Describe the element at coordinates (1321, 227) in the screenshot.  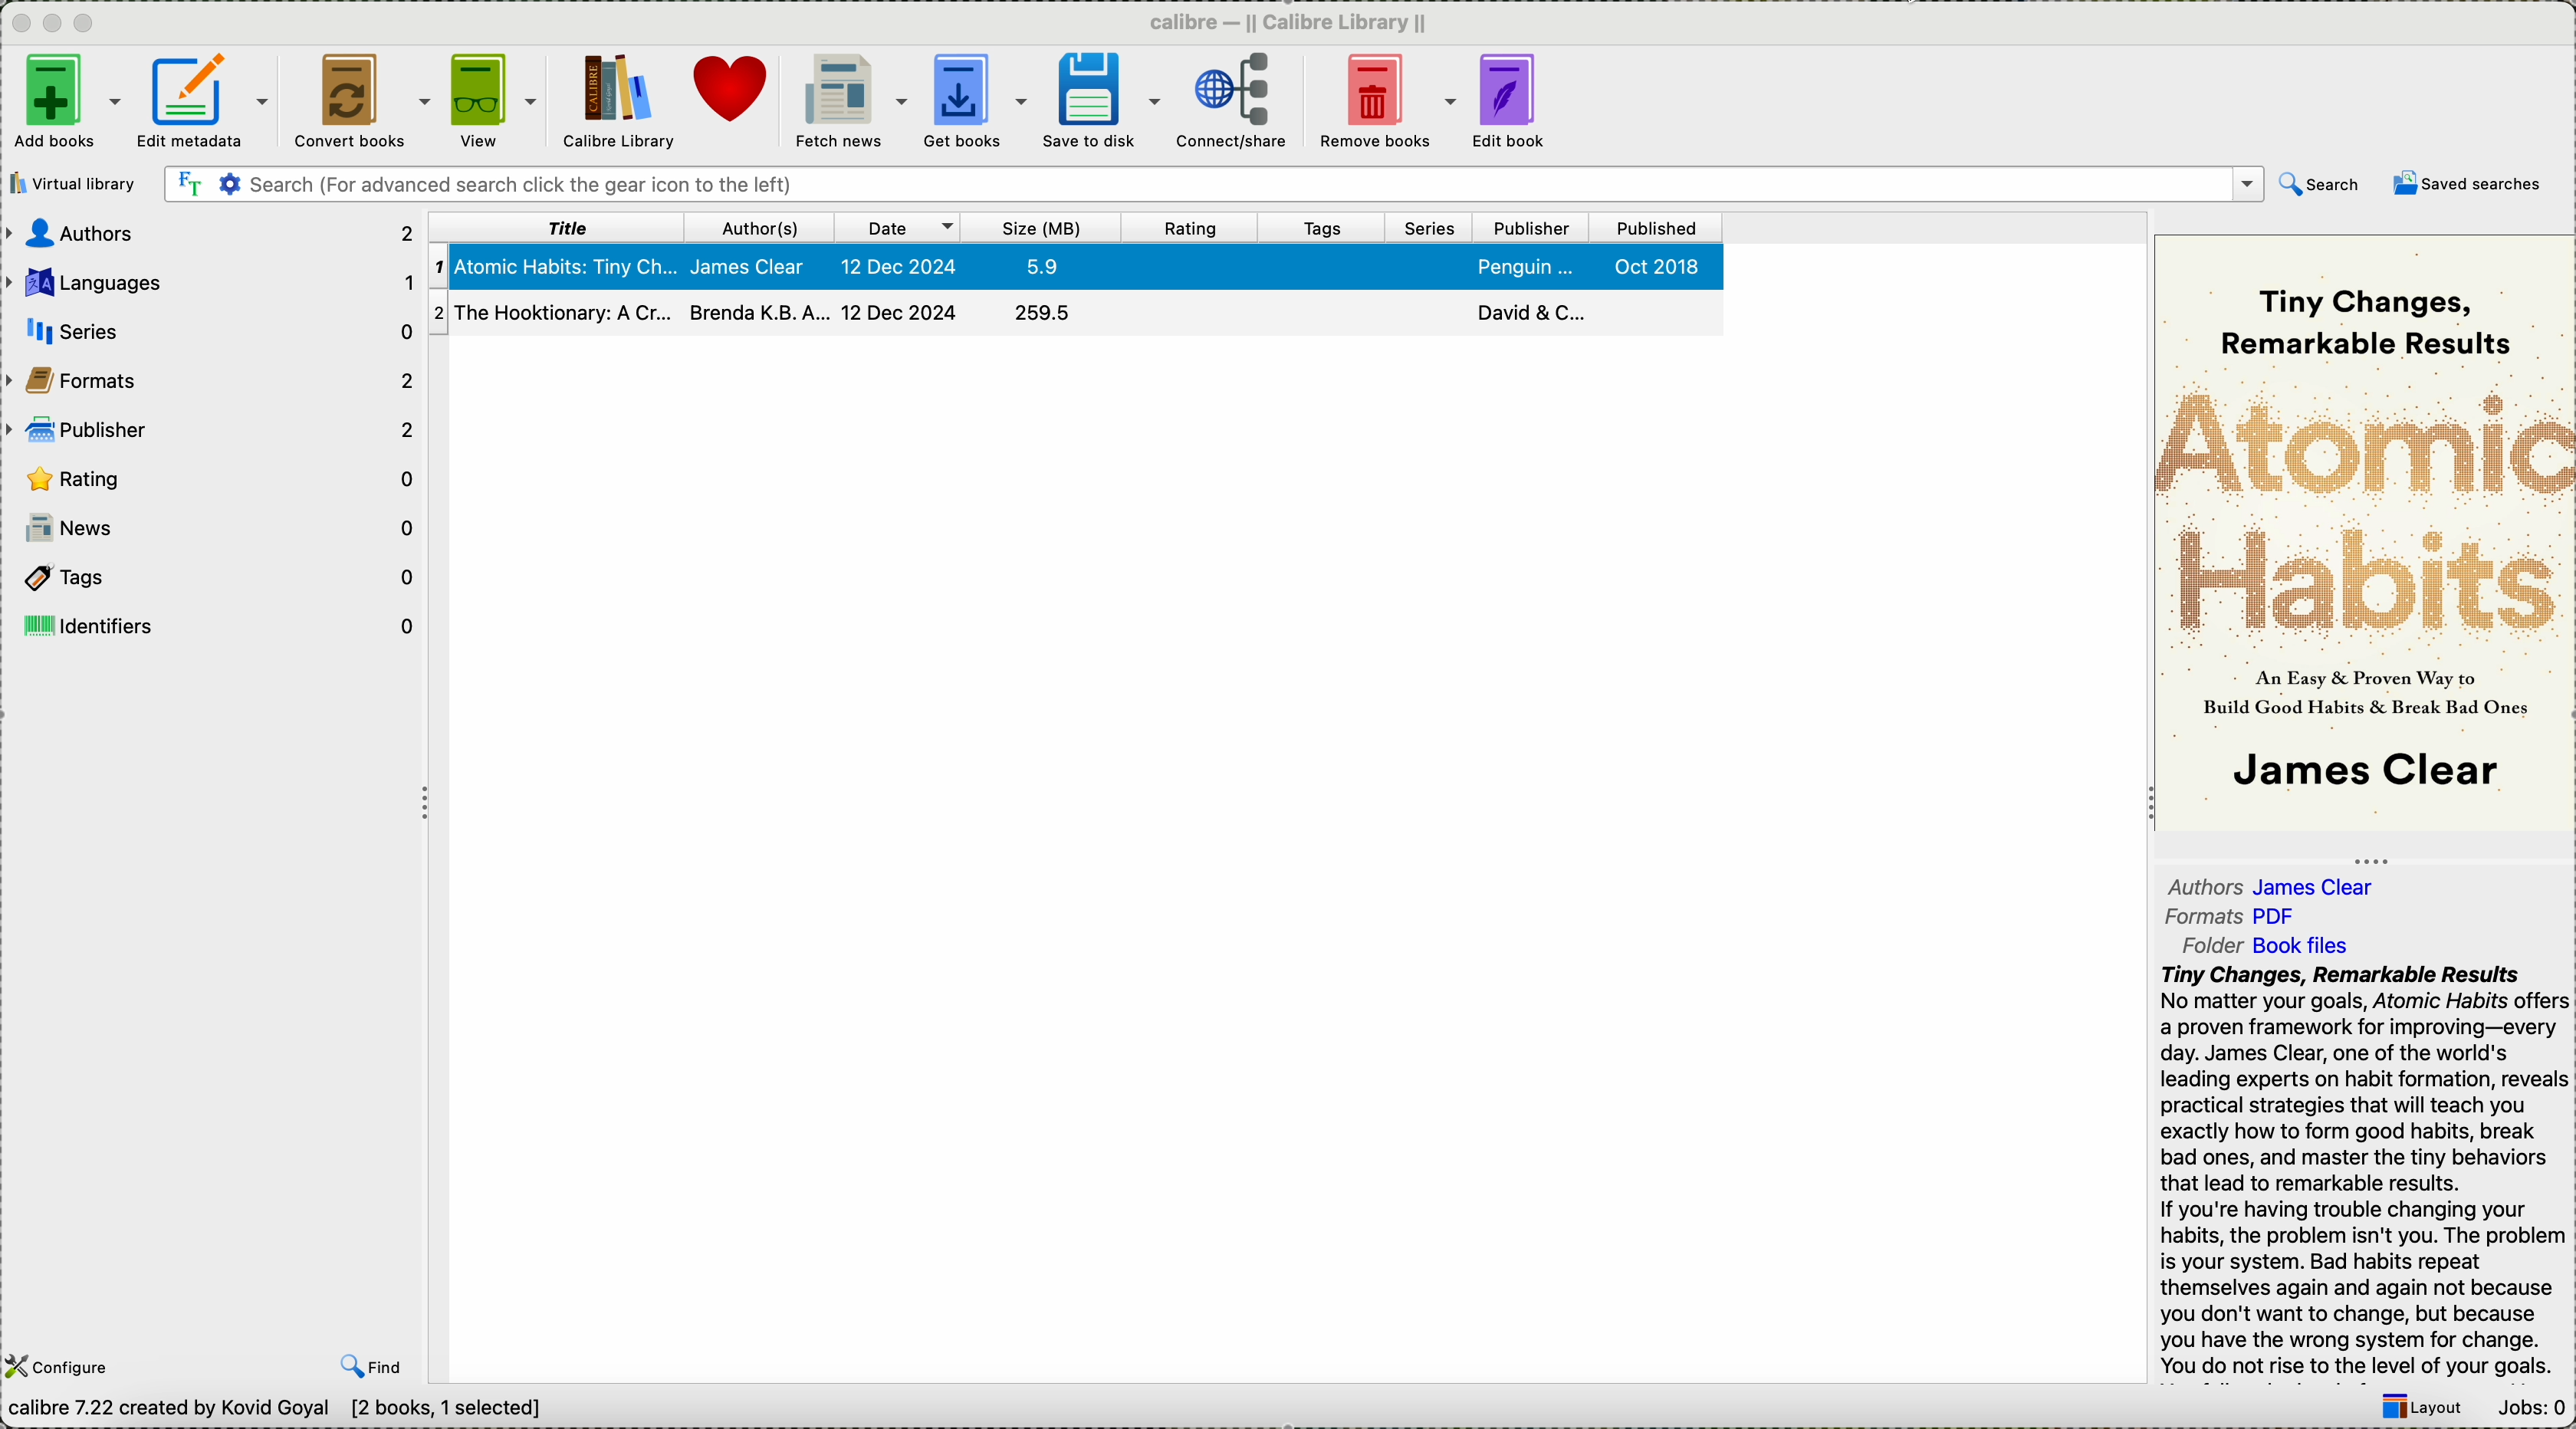
I see `tags` at that location.